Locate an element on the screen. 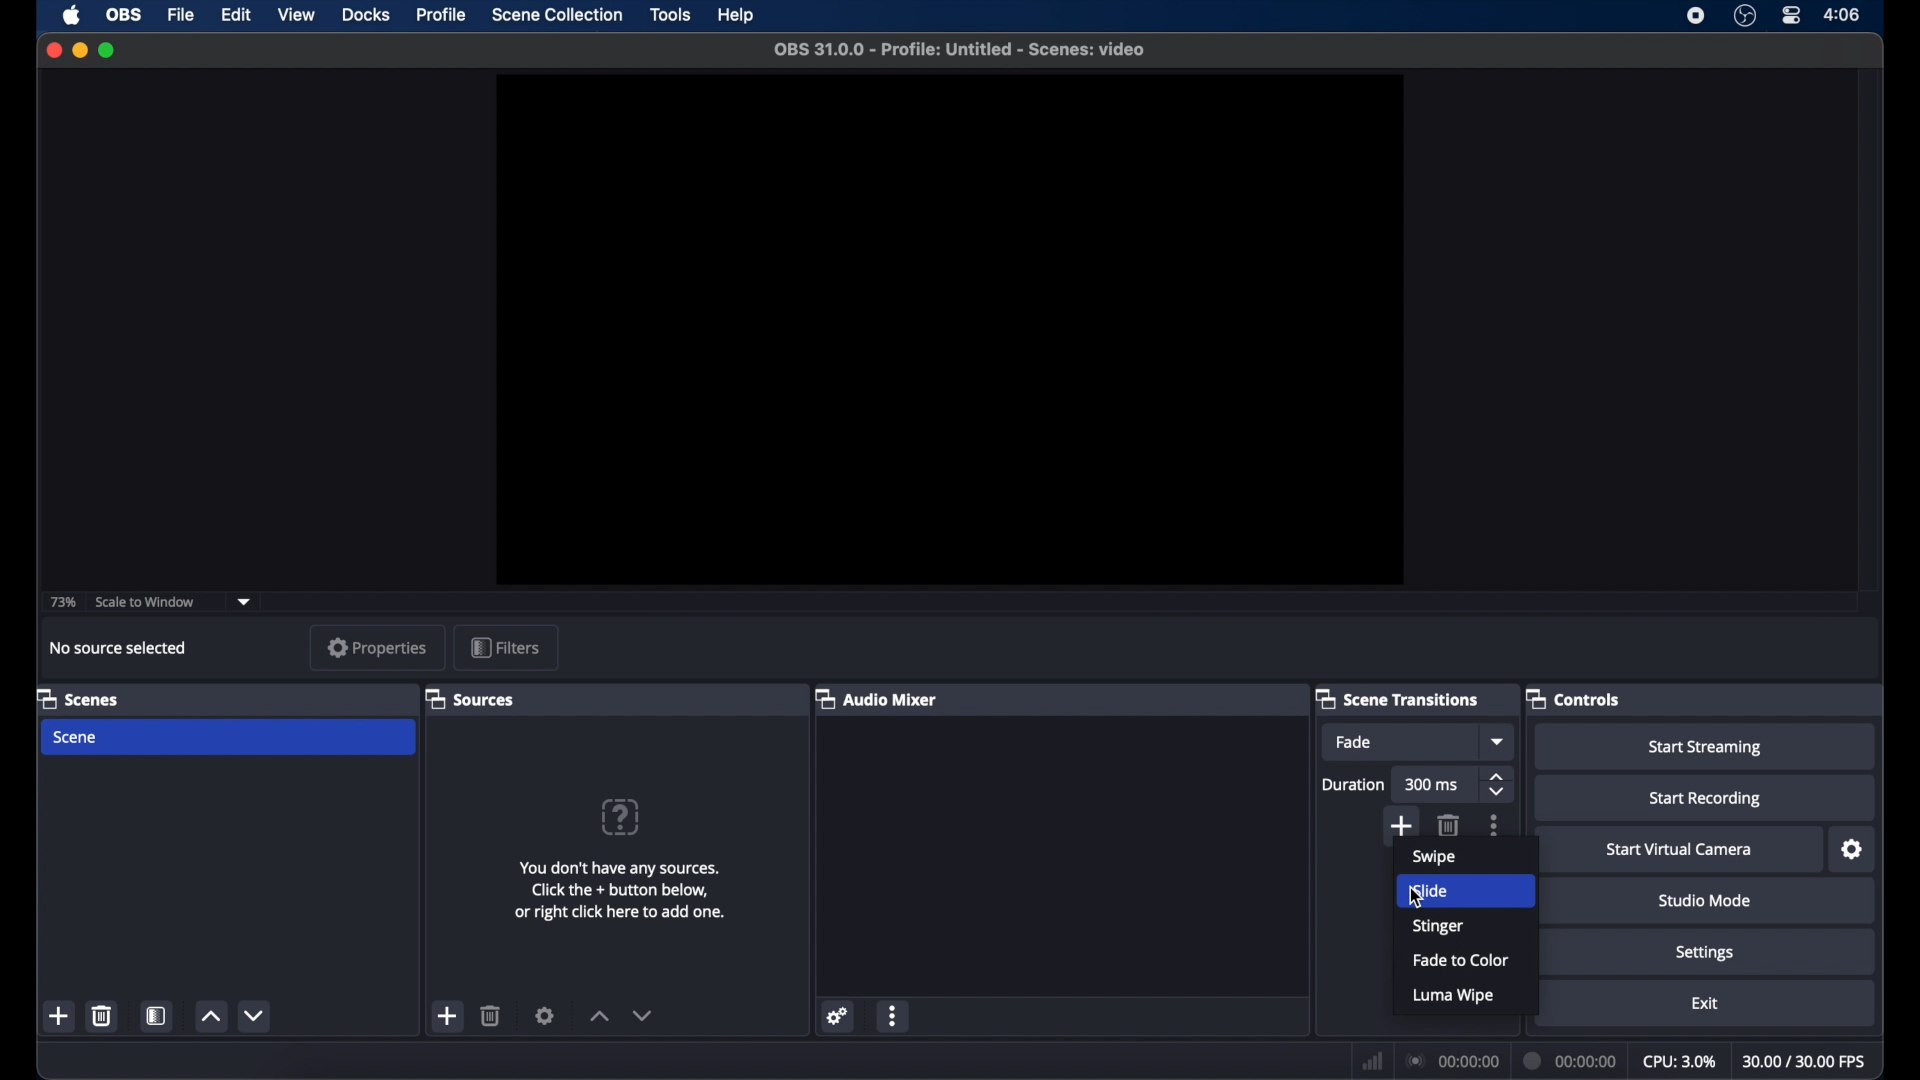  time is located at coordinates (1843, 14).